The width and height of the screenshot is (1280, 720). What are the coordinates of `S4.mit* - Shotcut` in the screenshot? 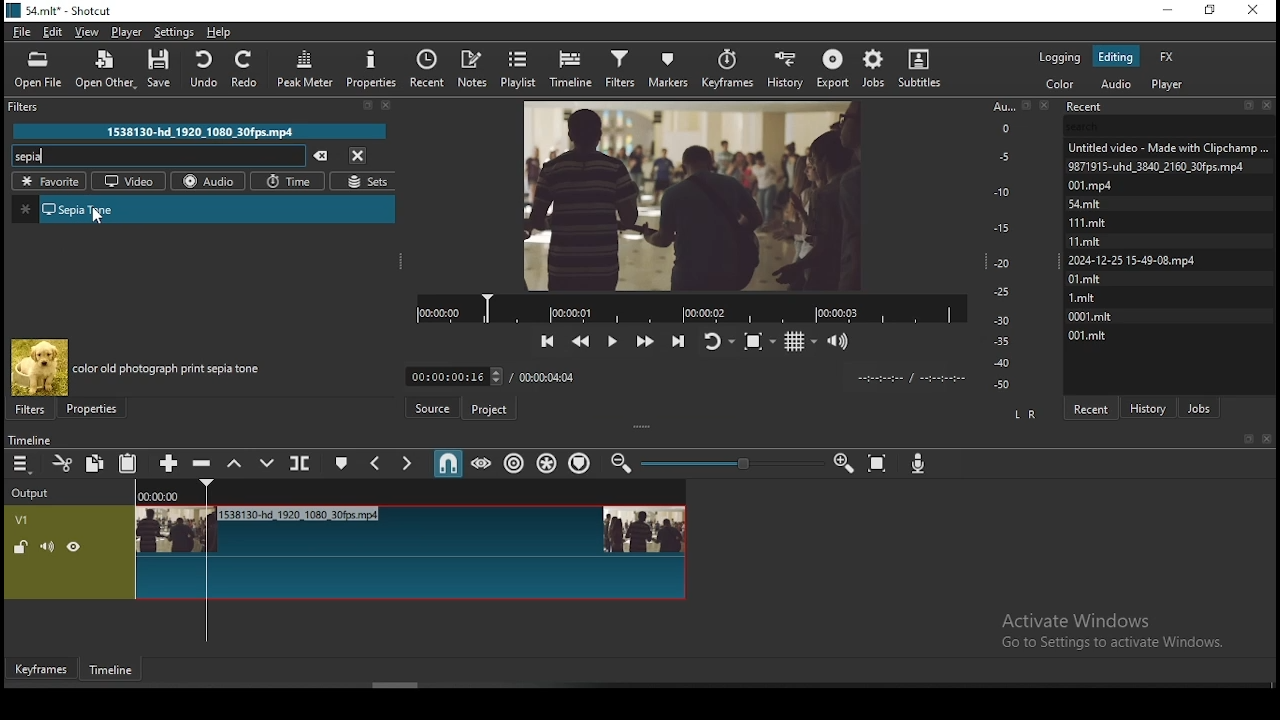 It's located at (59, 10).